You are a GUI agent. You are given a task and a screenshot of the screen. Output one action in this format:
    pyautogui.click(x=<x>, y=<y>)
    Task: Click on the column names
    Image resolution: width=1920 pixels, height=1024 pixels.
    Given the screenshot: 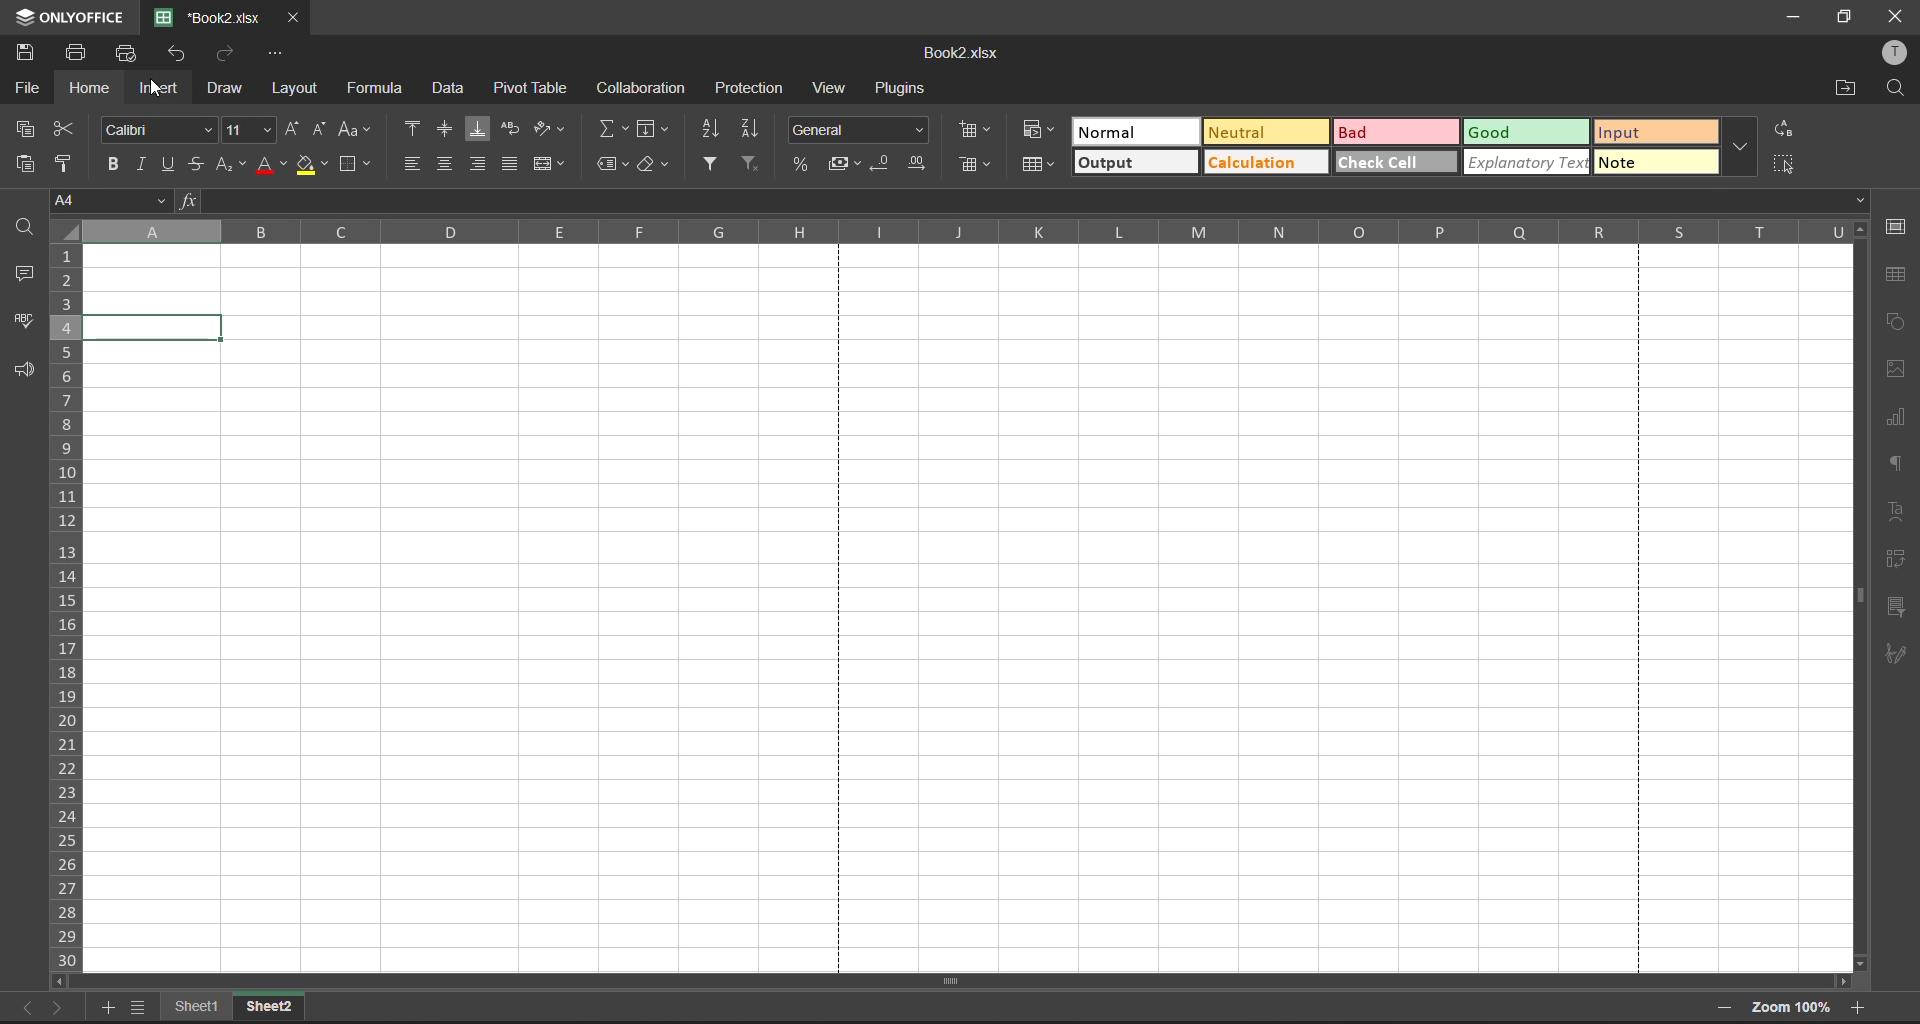 What is the action you would take?
    pyautogui.click(x=965, y=231)
    